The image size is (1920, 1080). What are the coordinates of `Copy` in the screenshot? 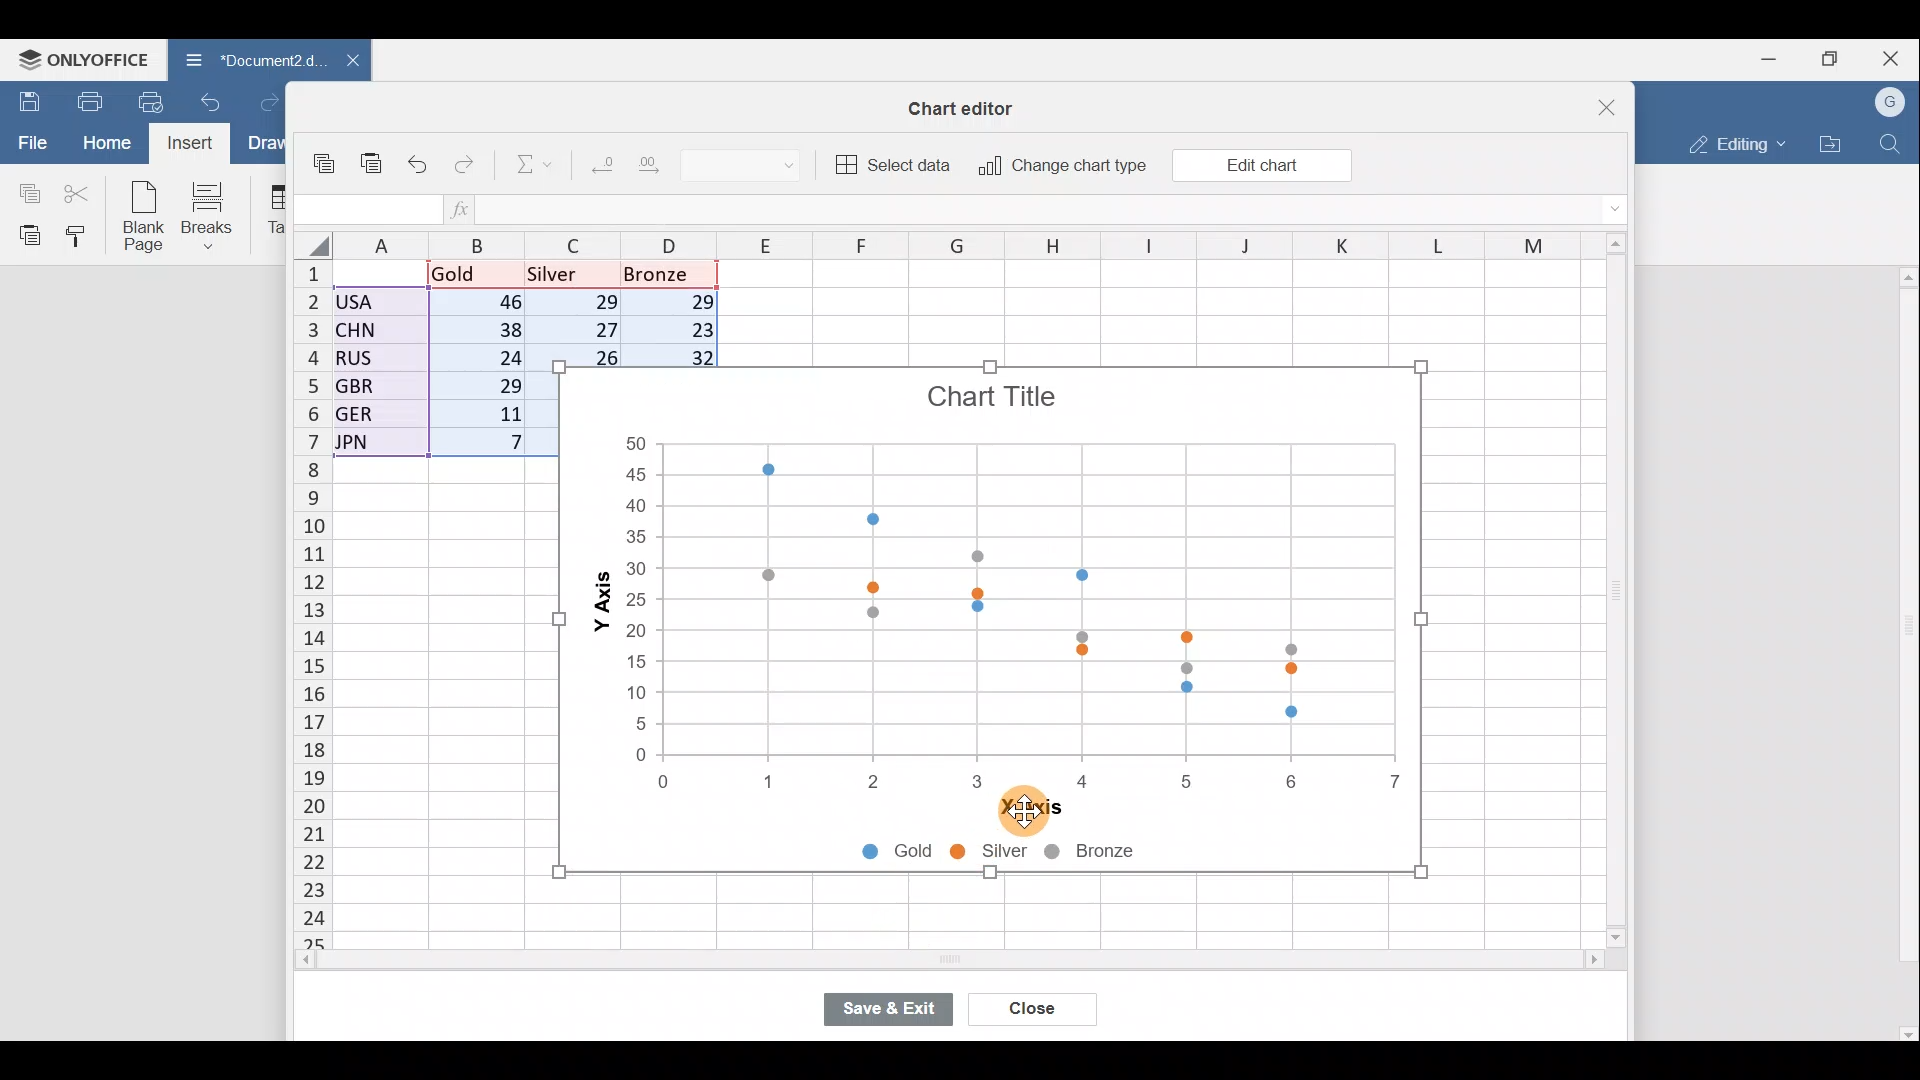 It's located at (326, 156).